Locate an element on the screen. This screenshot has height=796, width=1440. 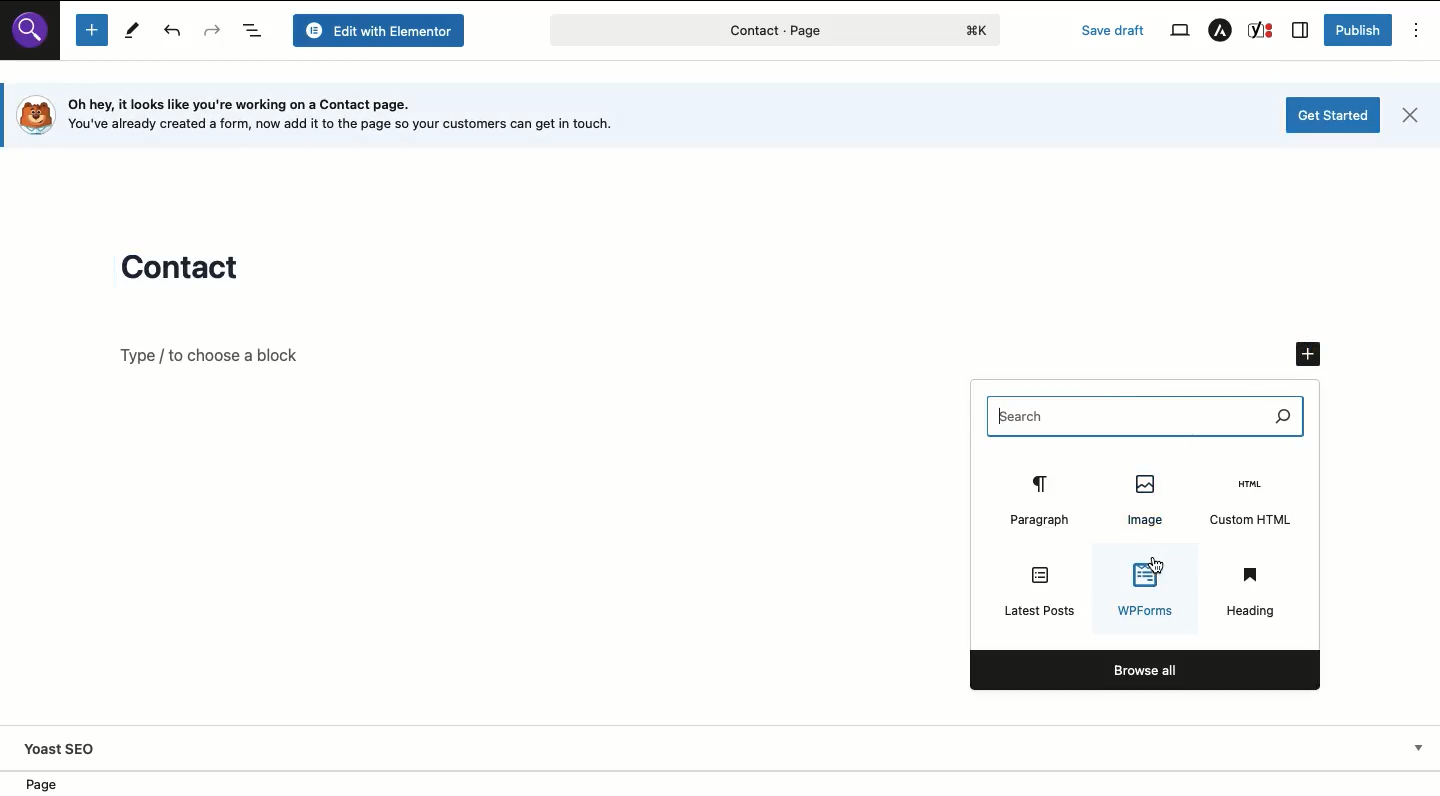
Publish is located at coordinates (1357, 30).